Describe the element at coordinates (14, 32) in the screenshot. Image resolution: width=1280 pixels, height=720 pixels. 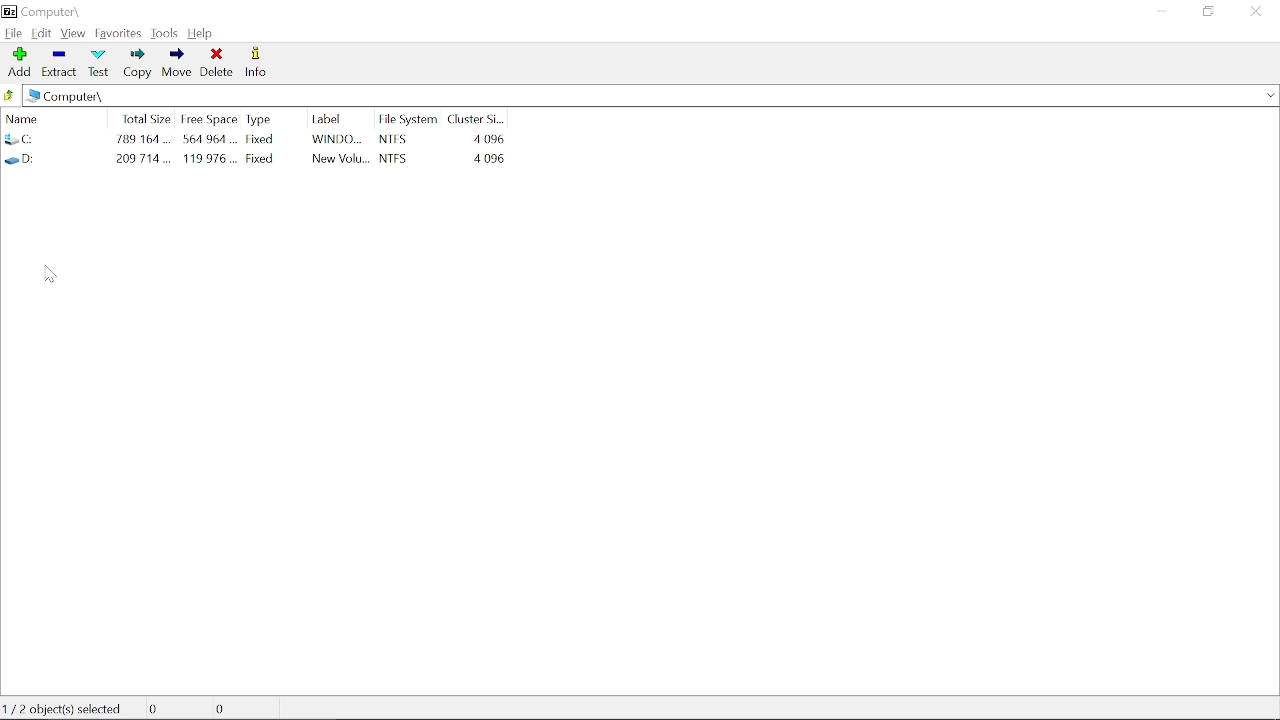
I see `file` at that location.